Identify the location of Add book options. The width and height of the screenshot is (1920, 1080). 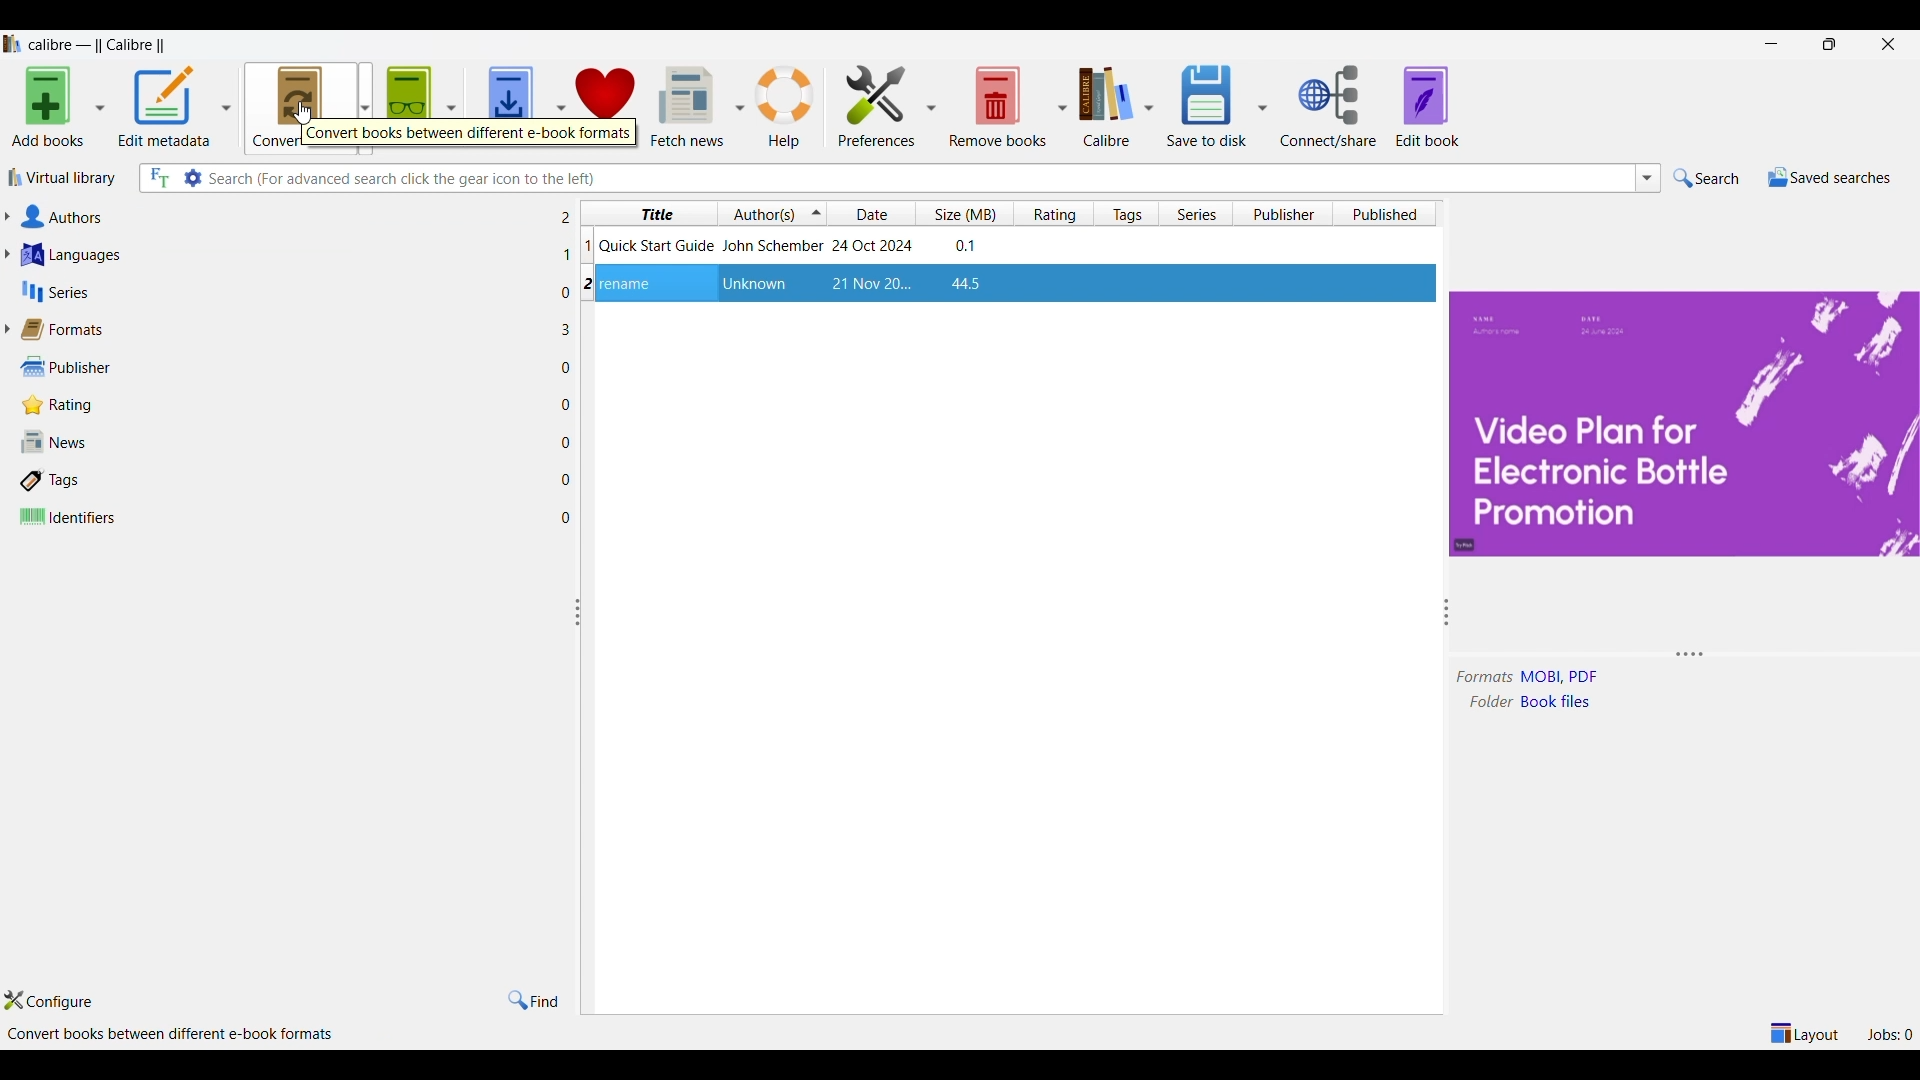
(101, 108).